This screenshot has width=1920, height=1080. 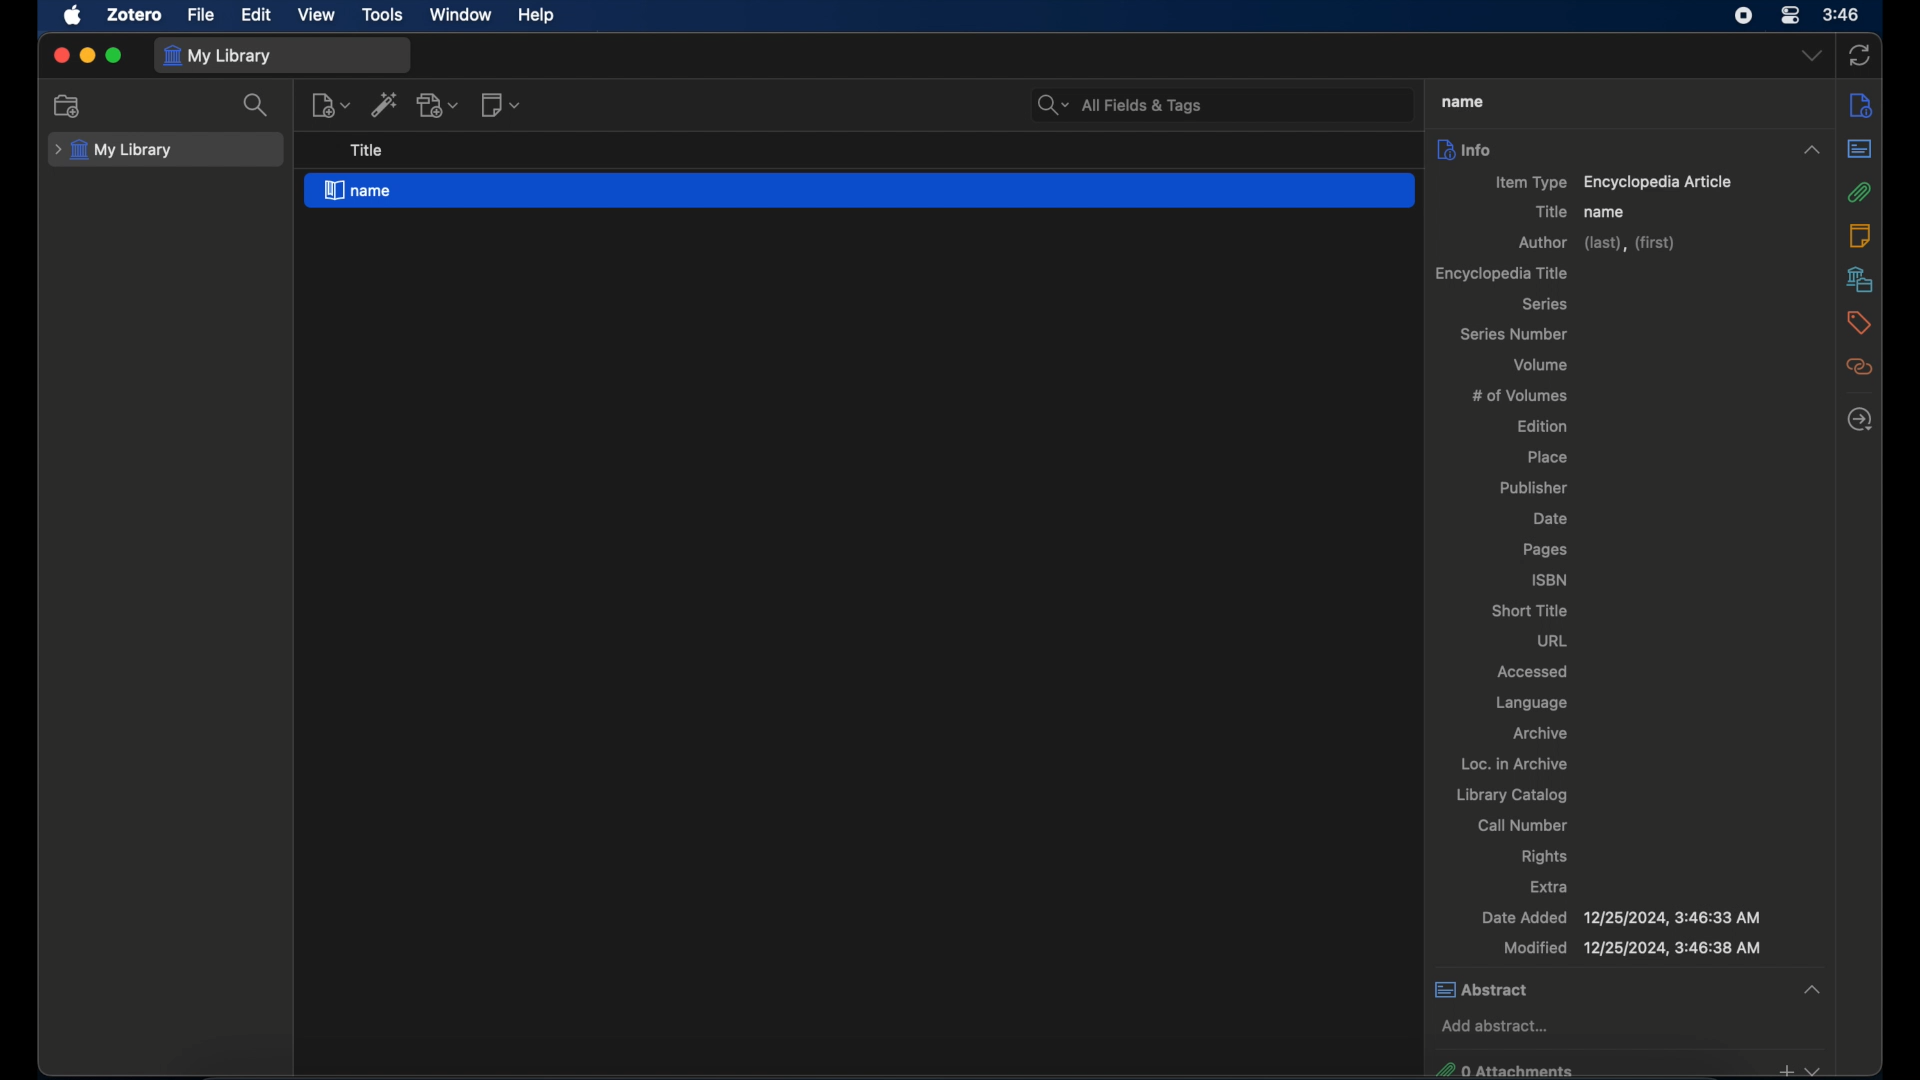 I want to click on no of volumes, so click(x=1520, y=394).